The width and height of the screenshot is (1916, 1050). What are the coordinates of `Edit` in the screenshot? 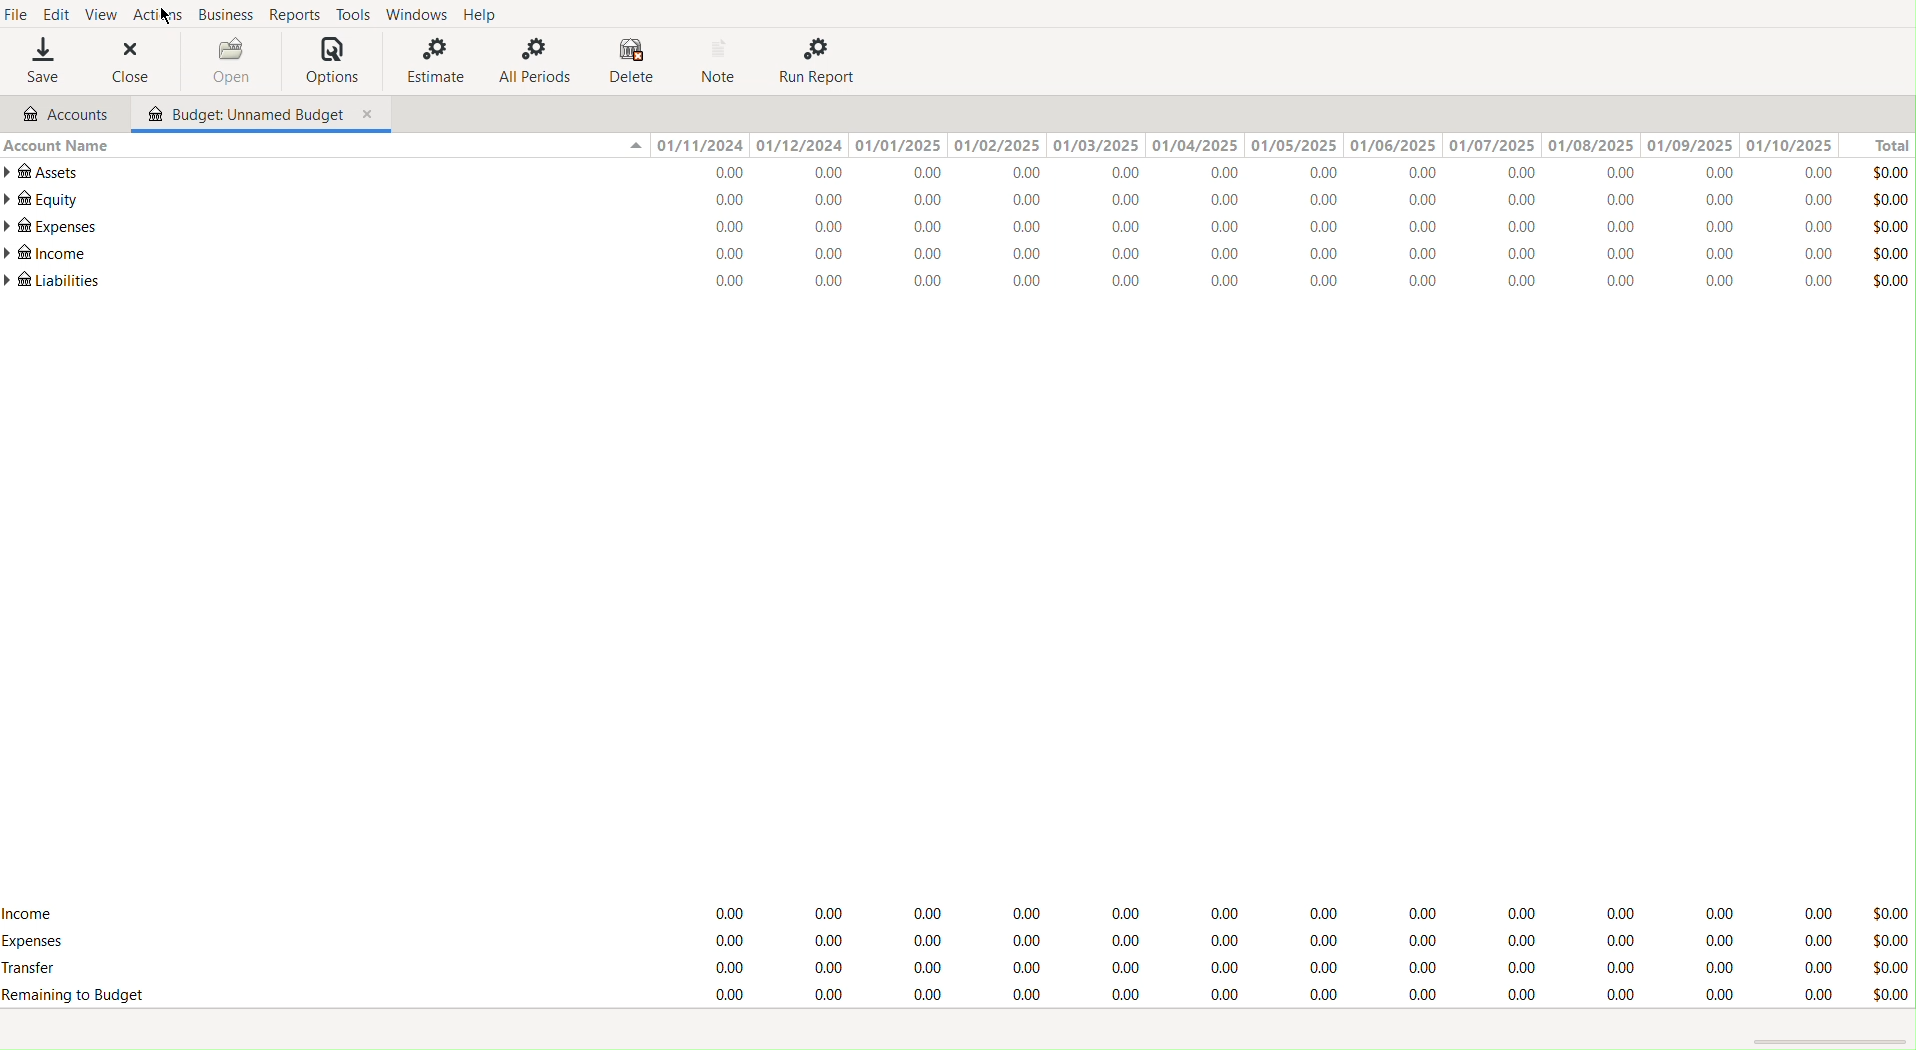 It's located at (54, 16).